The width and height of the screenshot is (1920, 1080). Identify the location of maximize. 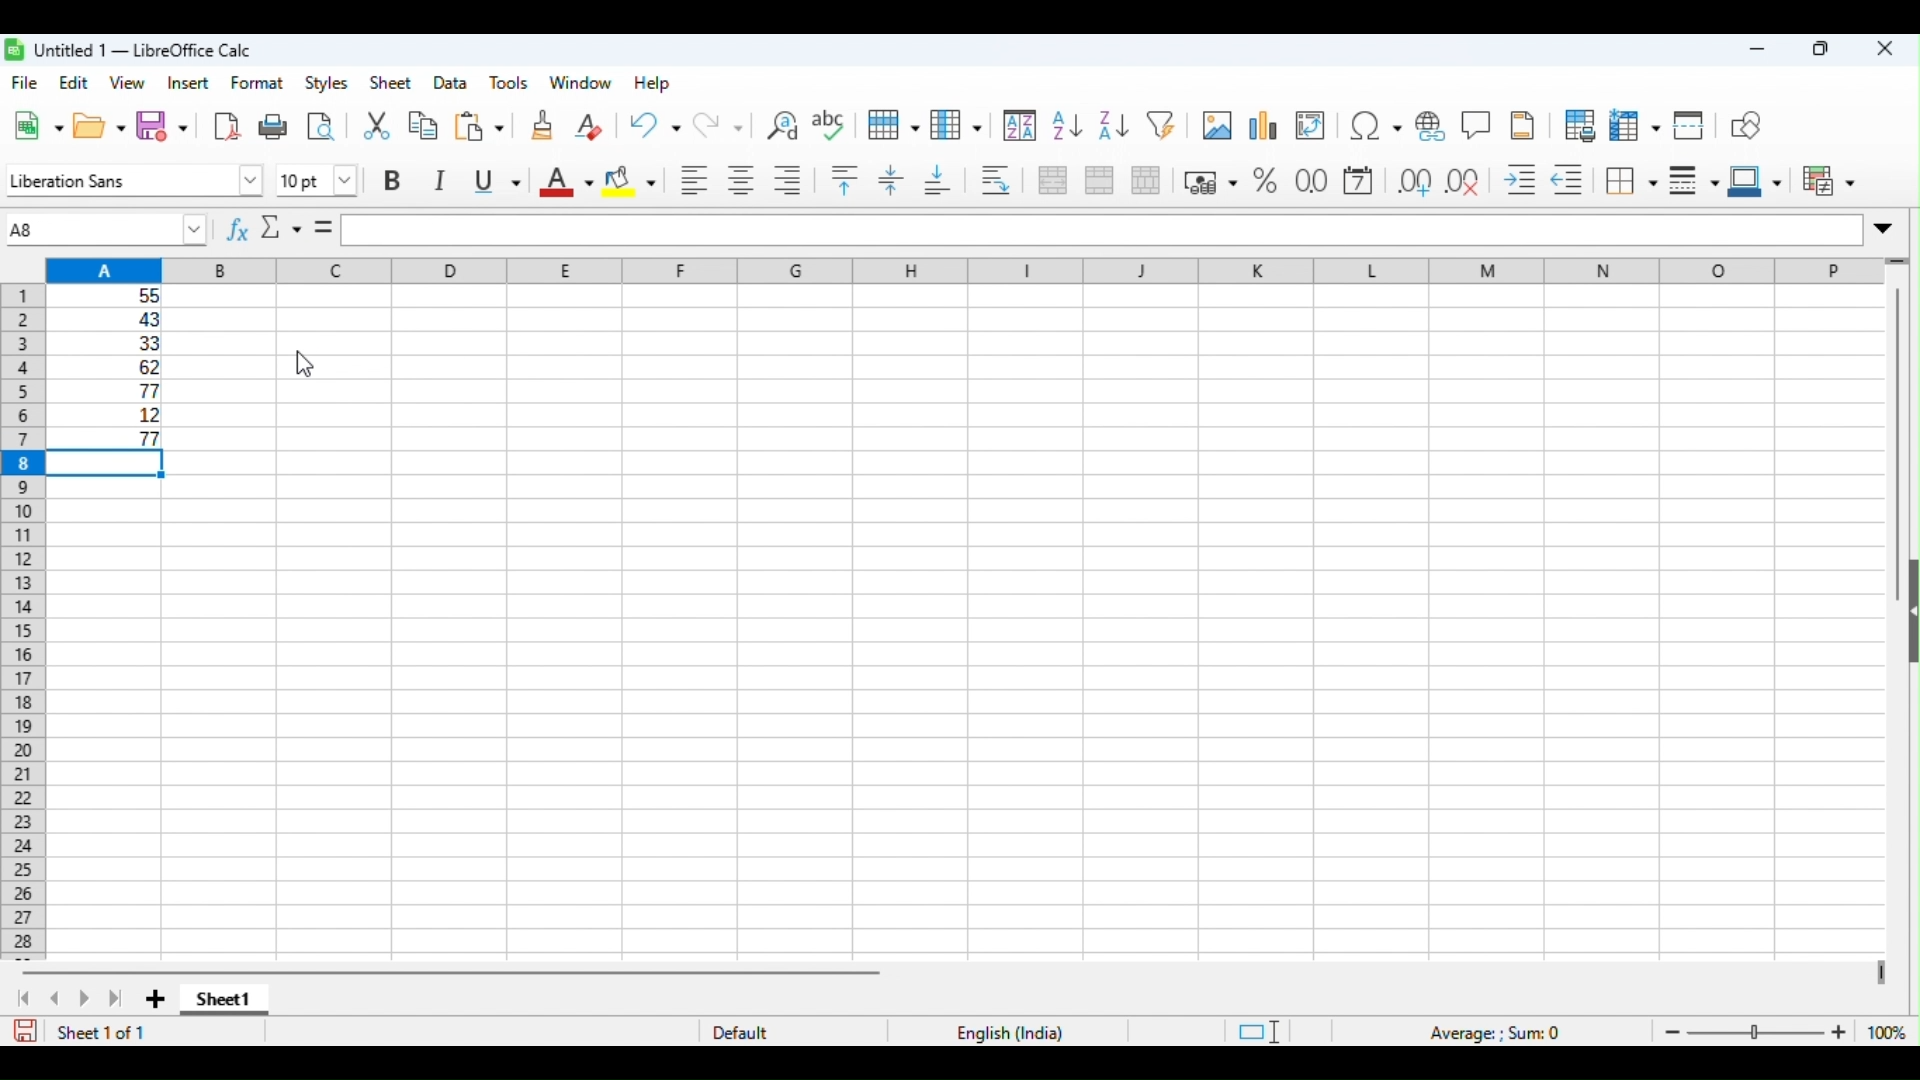
(1822, 49).